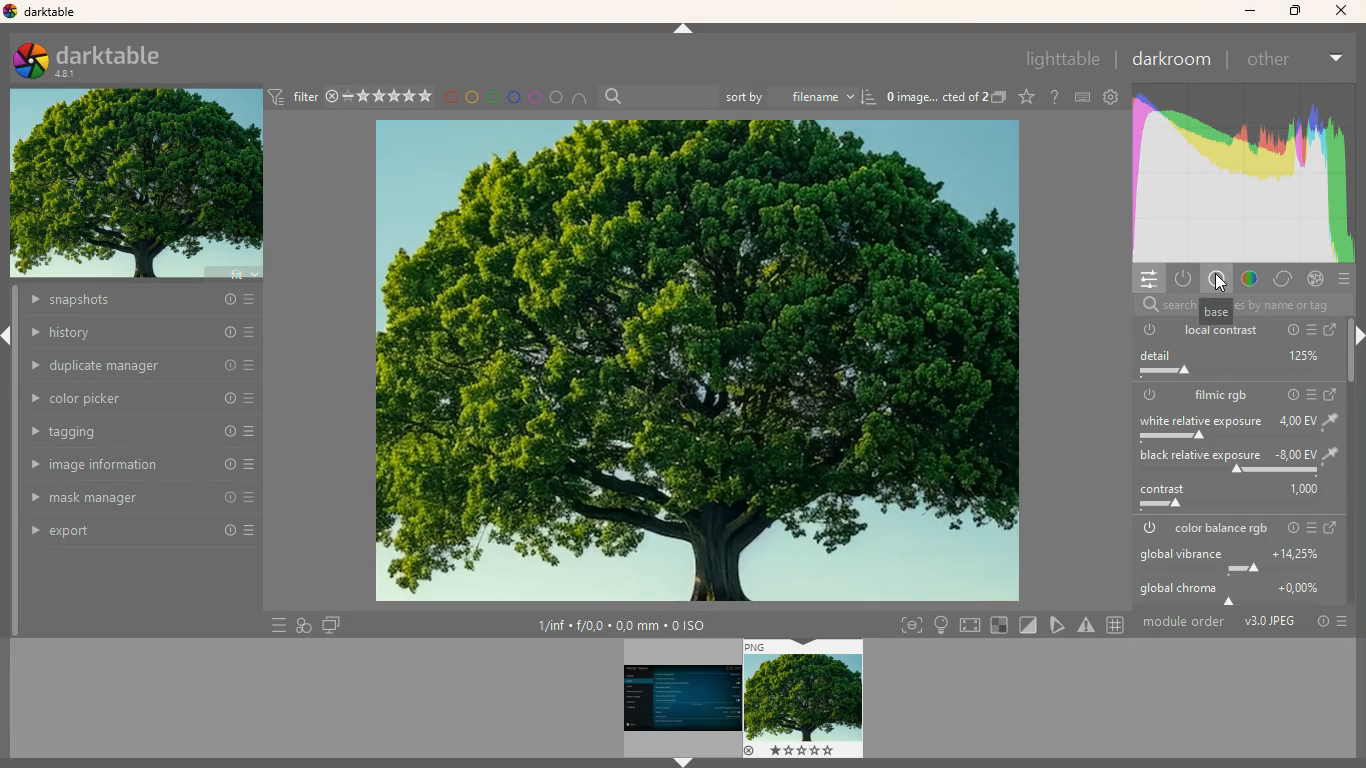  I want to click on image, so click(698, 361).